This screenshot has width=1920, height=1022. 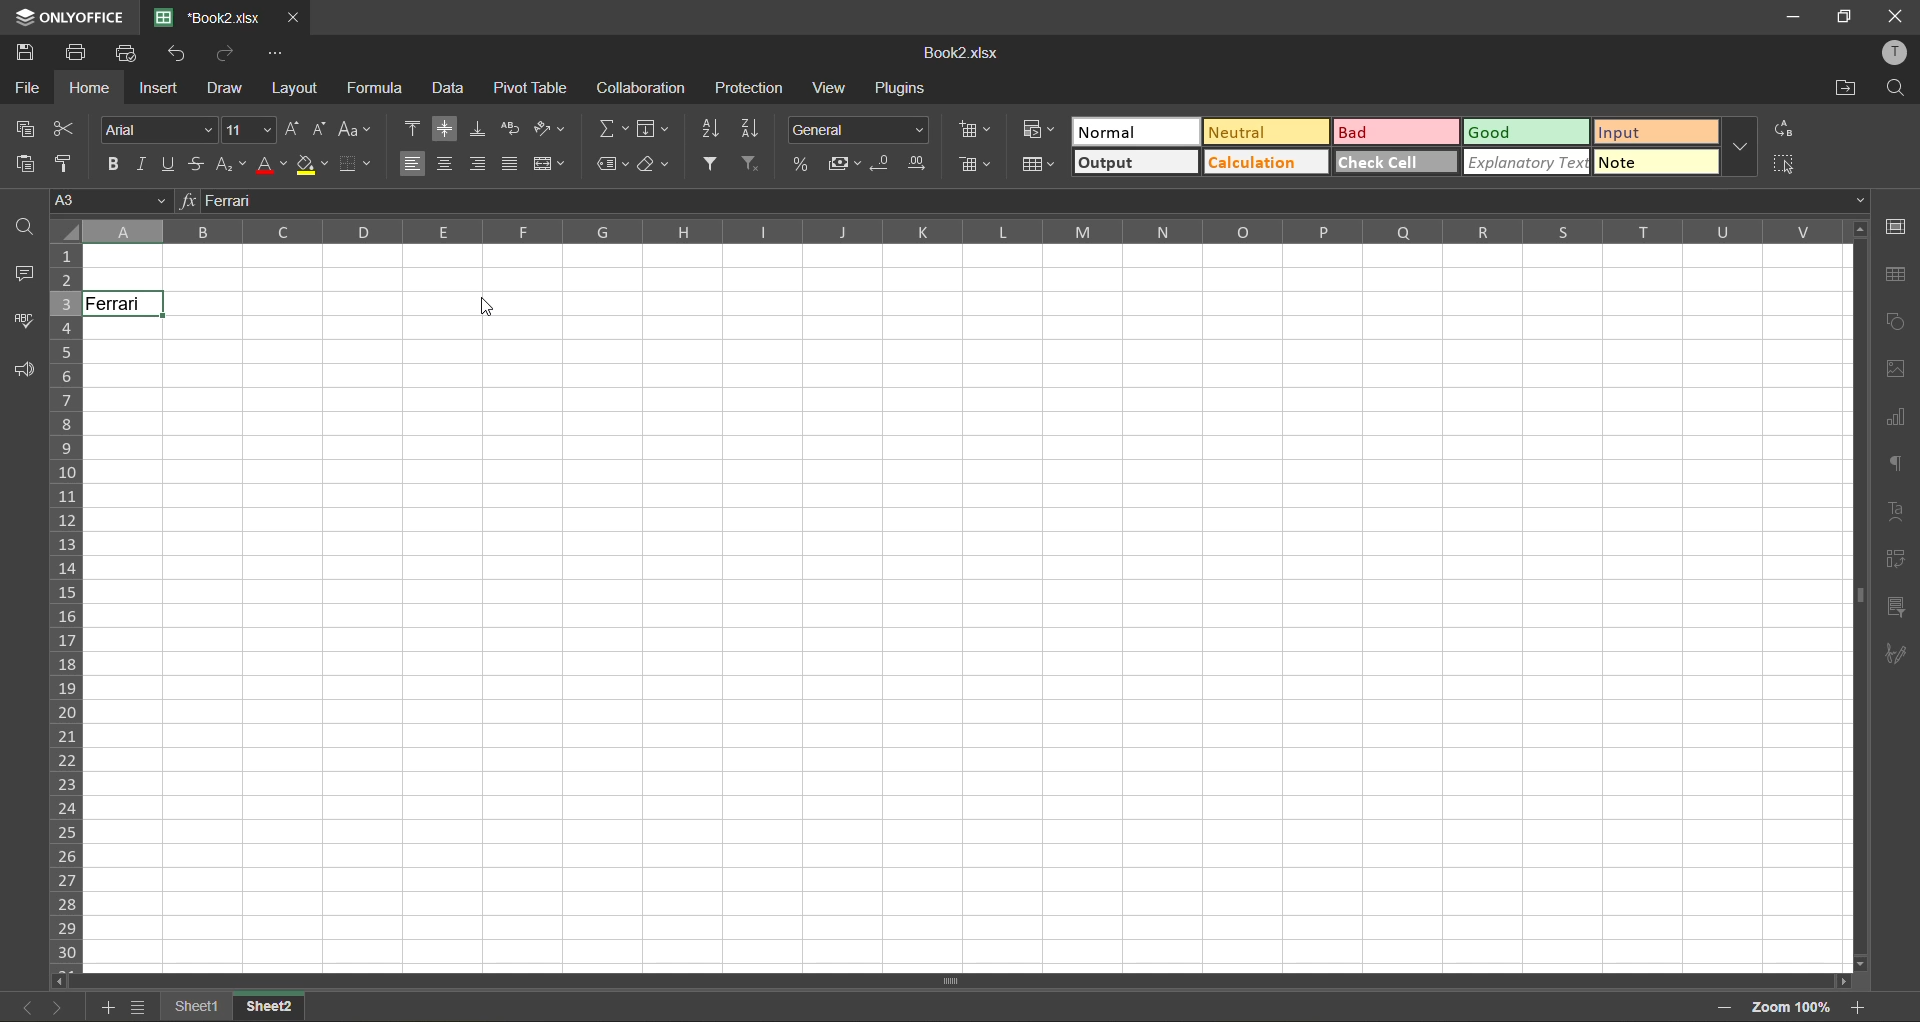 What do you see at coordinates (843, 166) in the screenshot?
I see `accounting` at bounding box center [843, 166].